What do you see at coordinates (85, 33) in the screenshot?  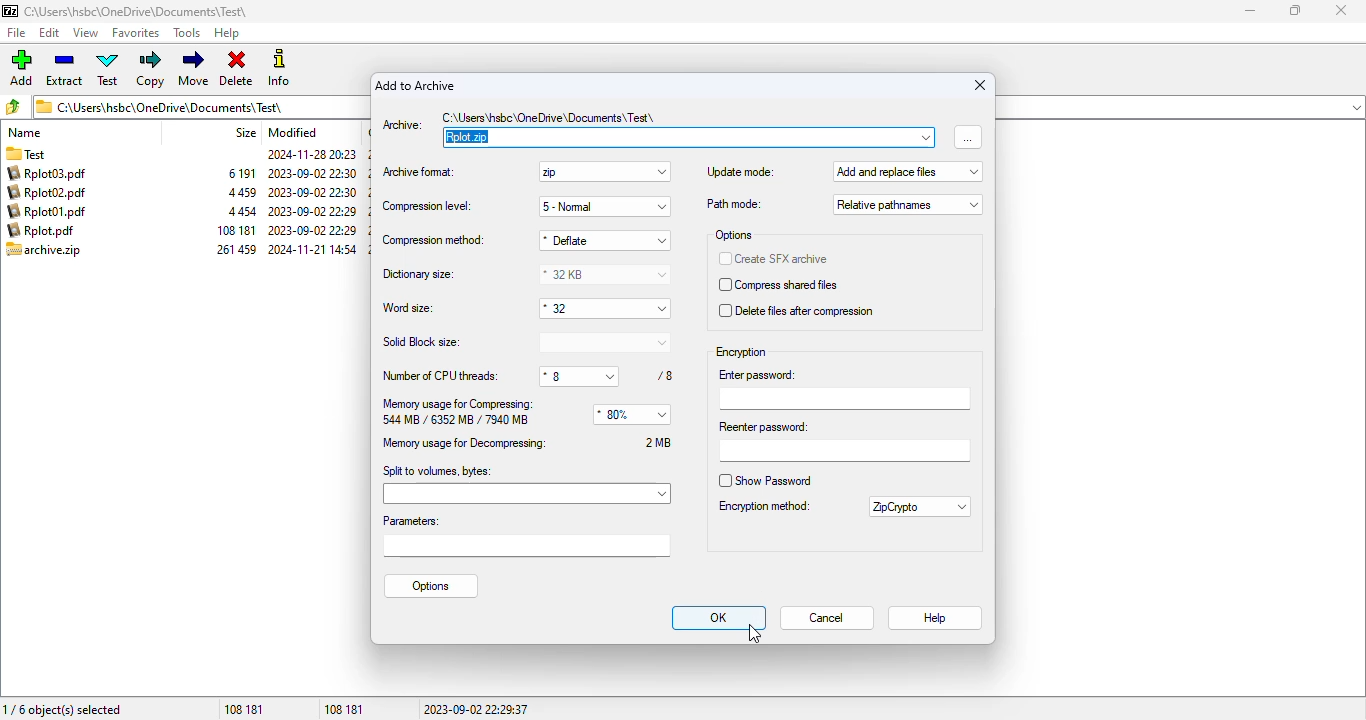 I see `view` at bounding box center [85, 33].